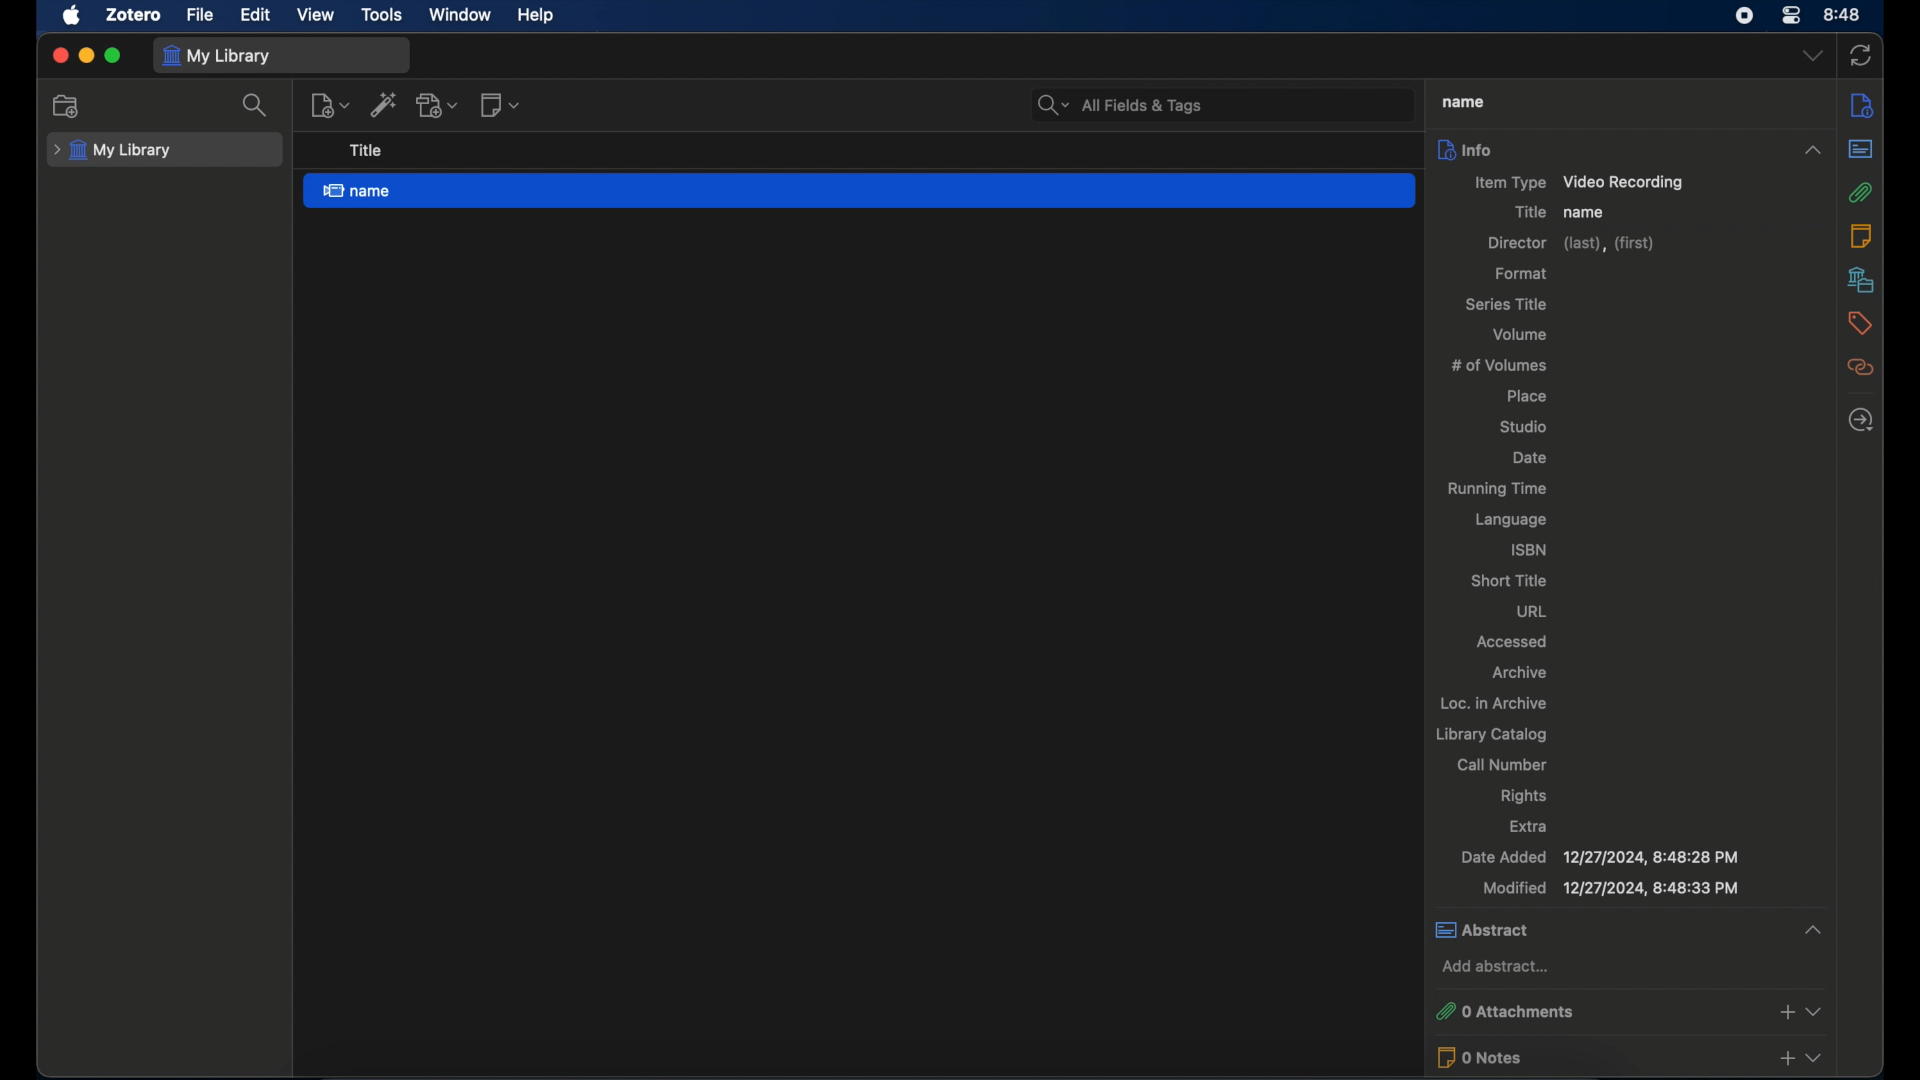 The image size is (1920, 1080). Describe the element at coordinates (254, 15) in the screenshot. I see `edit` at that location.